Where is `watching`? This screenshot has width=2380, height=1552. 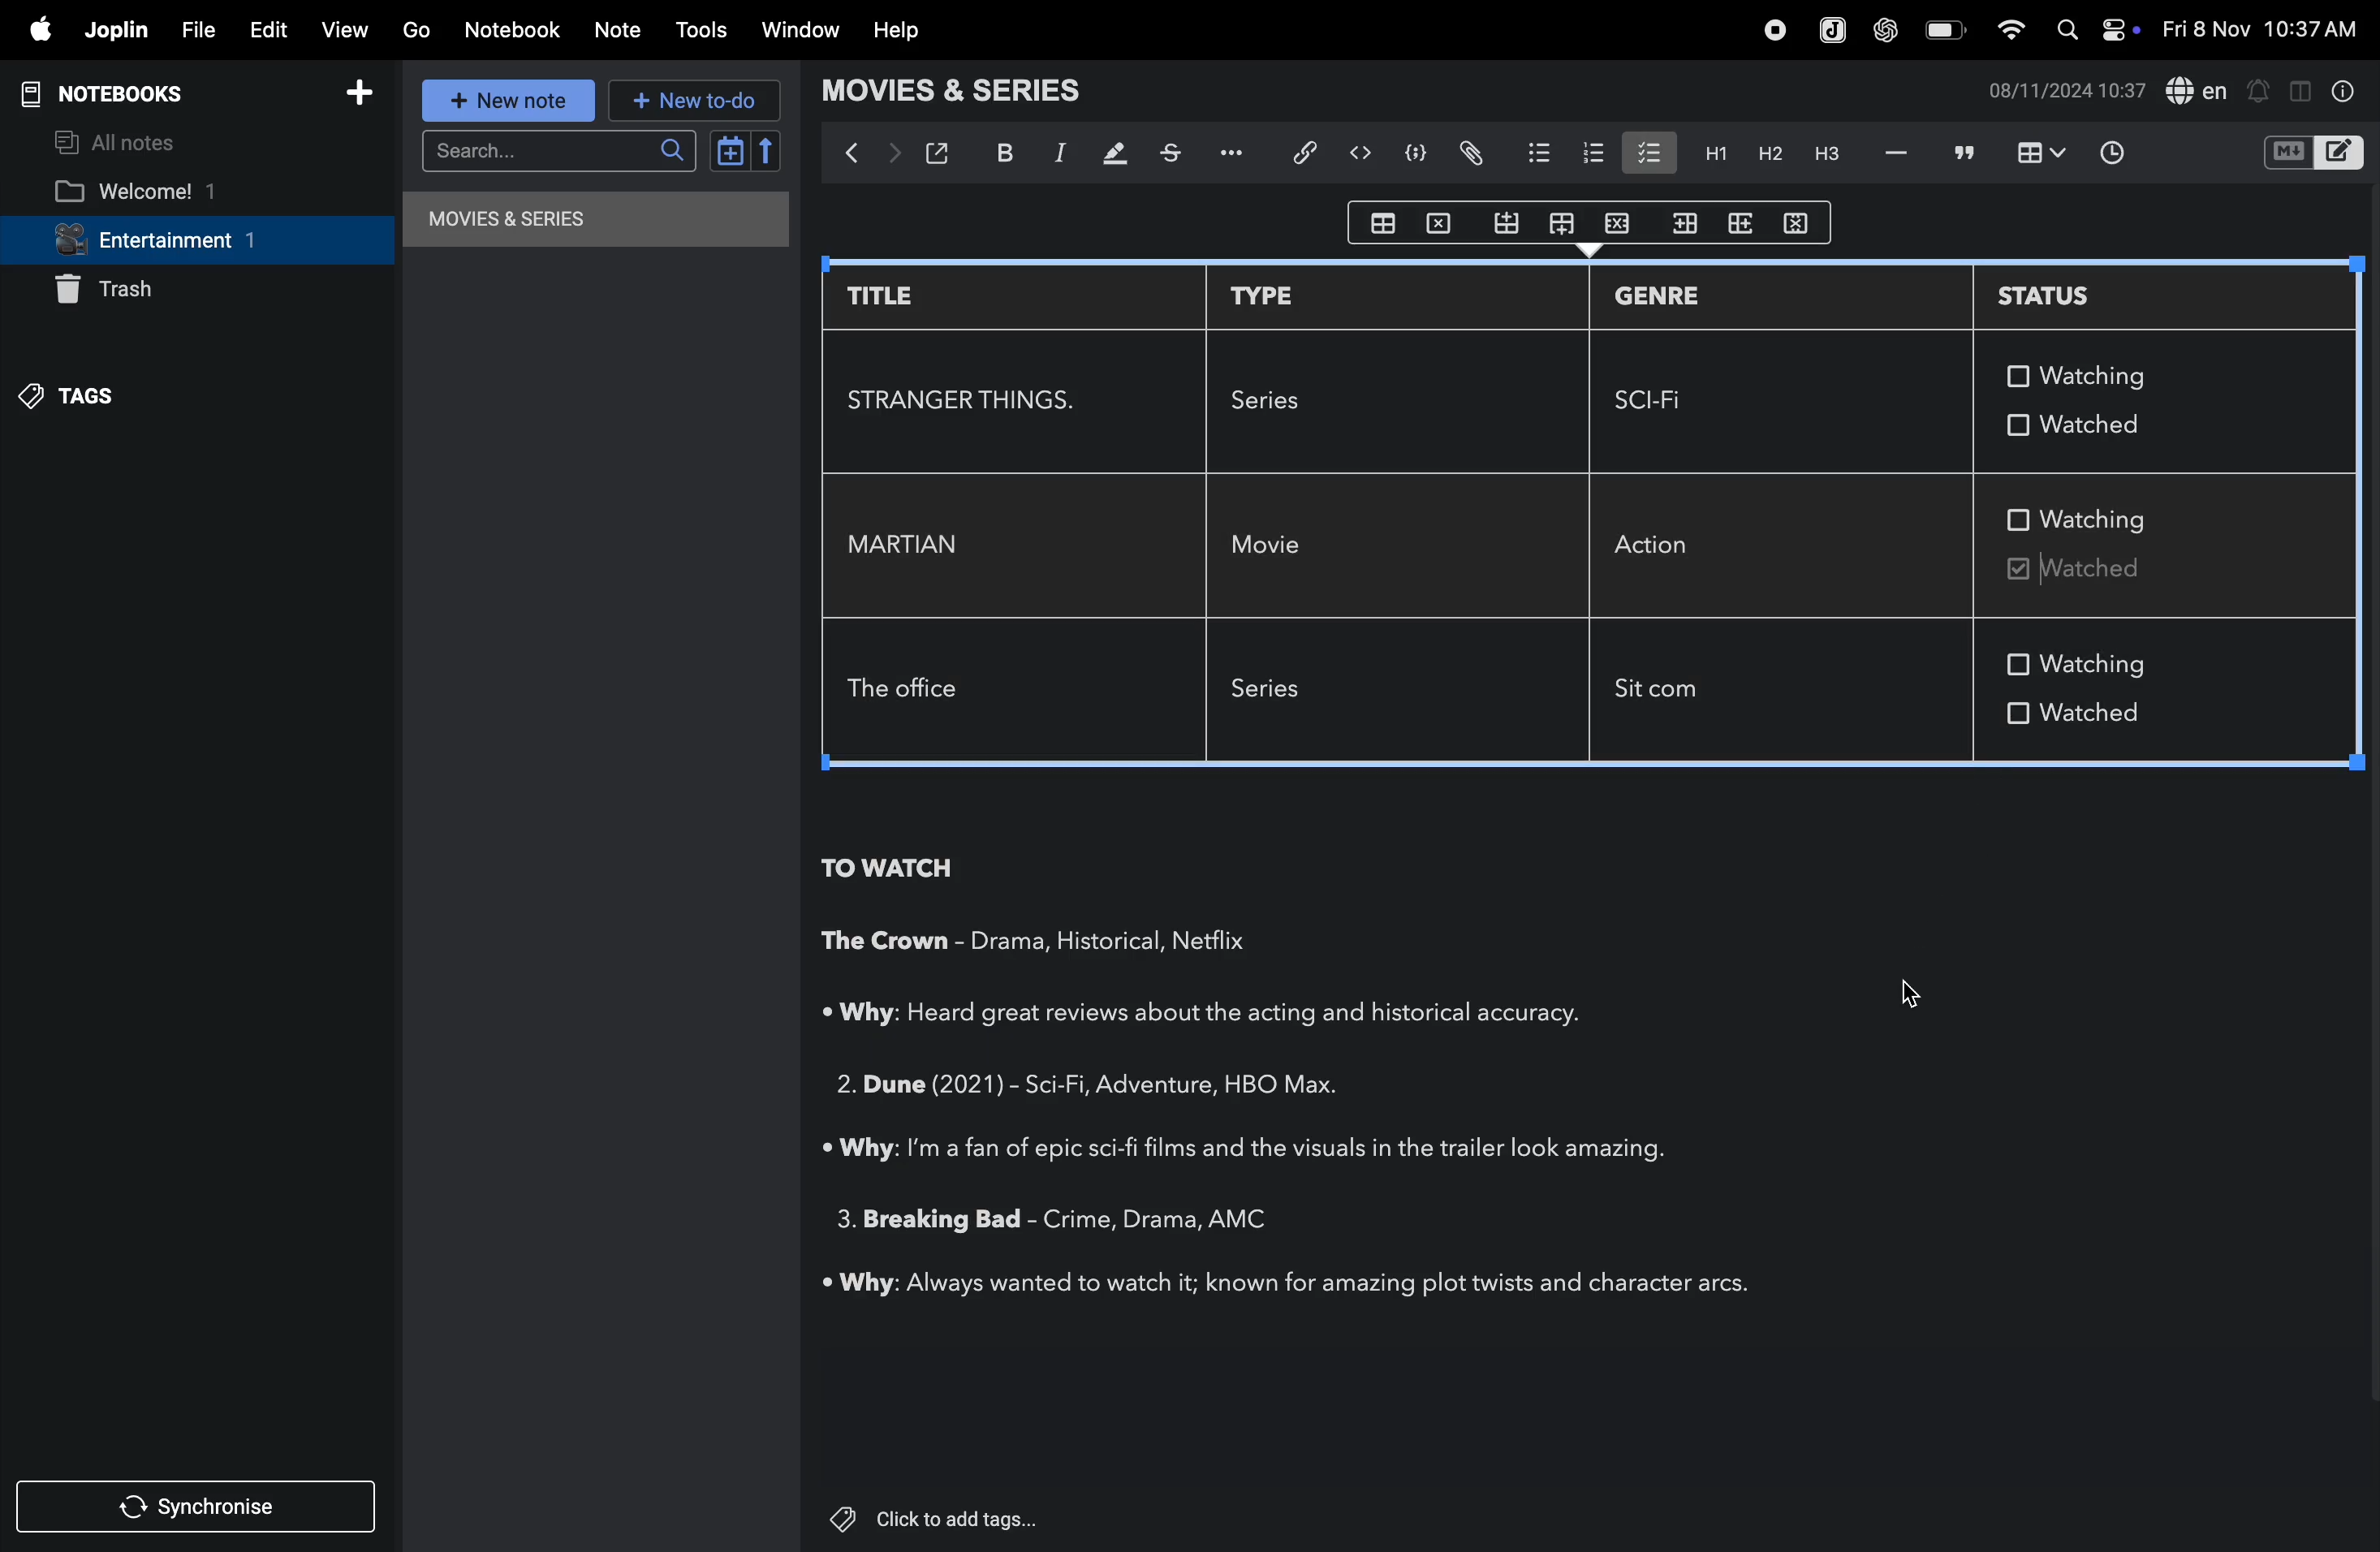
watching is located at coordinates (2101, 662).